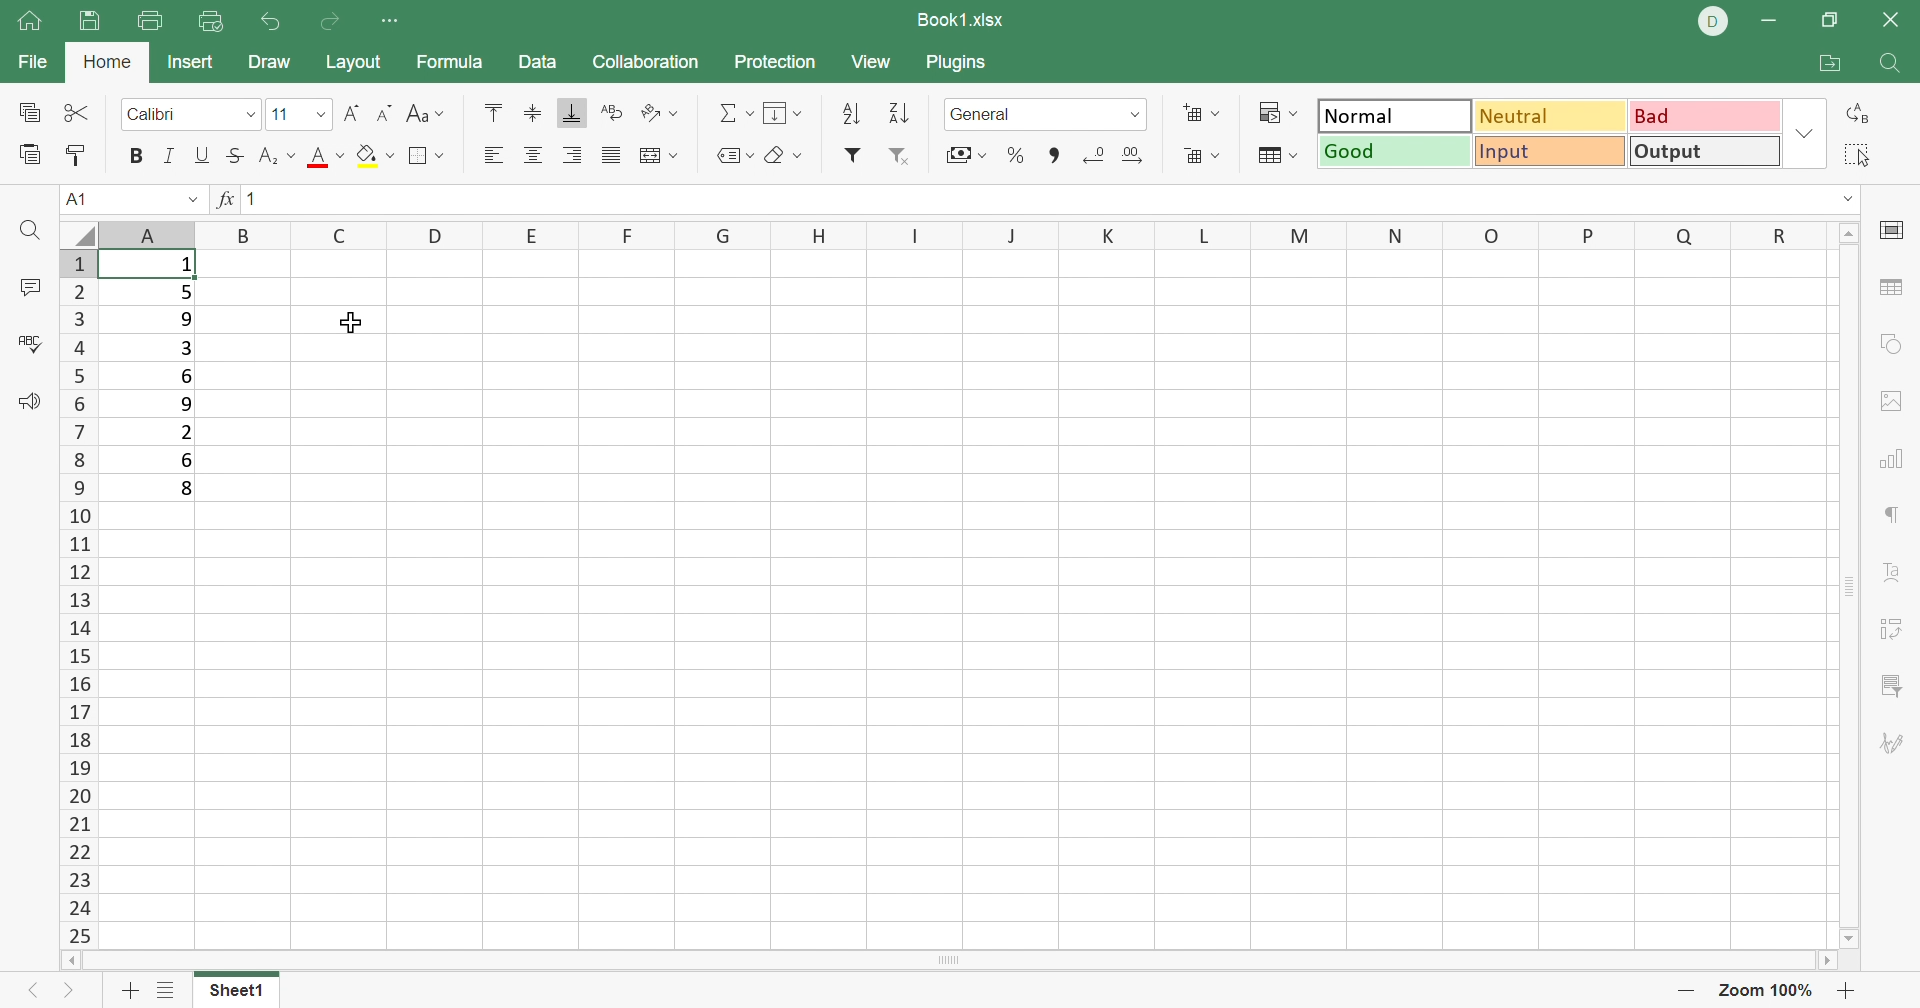 The image size is (1920, 1008). I want to click on Good, so click(1393, 151).